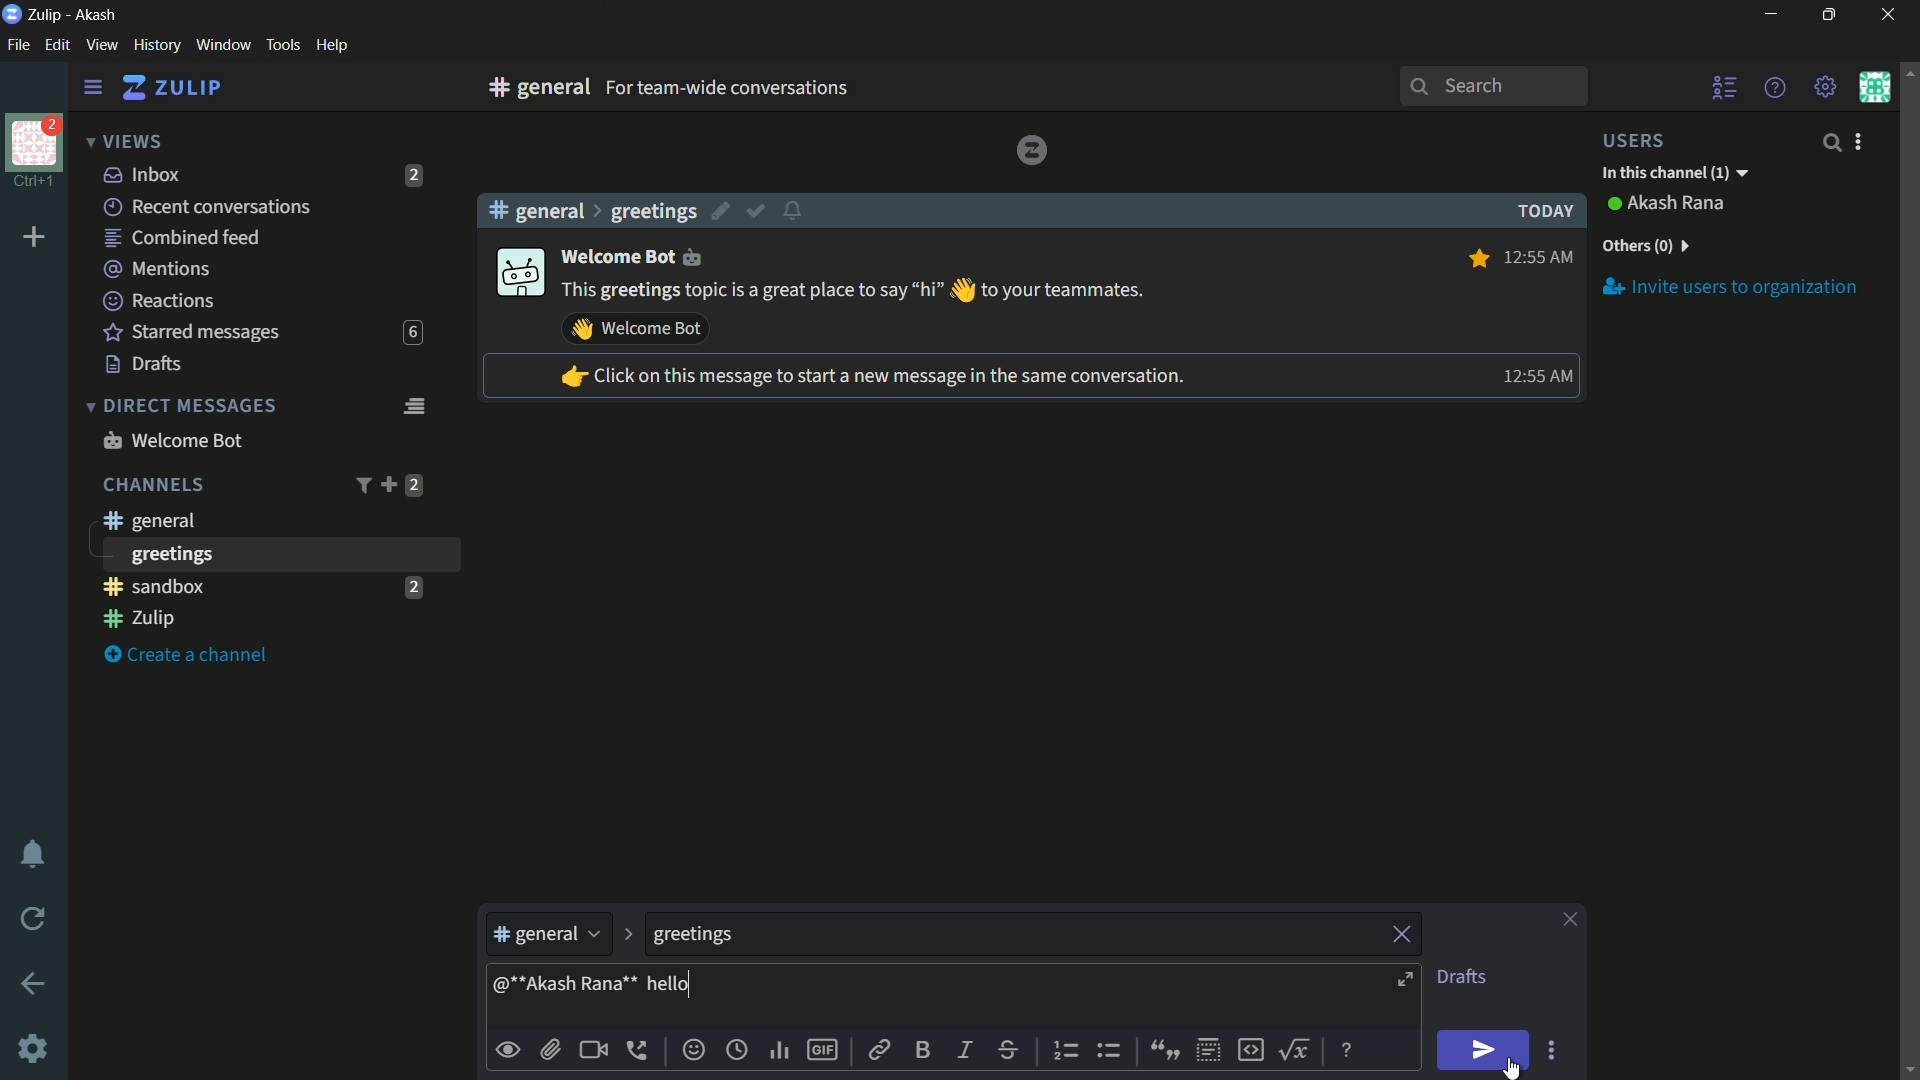 This screenshot has height=1080, width=1920. I want to click on send, so click(1485, 1051).